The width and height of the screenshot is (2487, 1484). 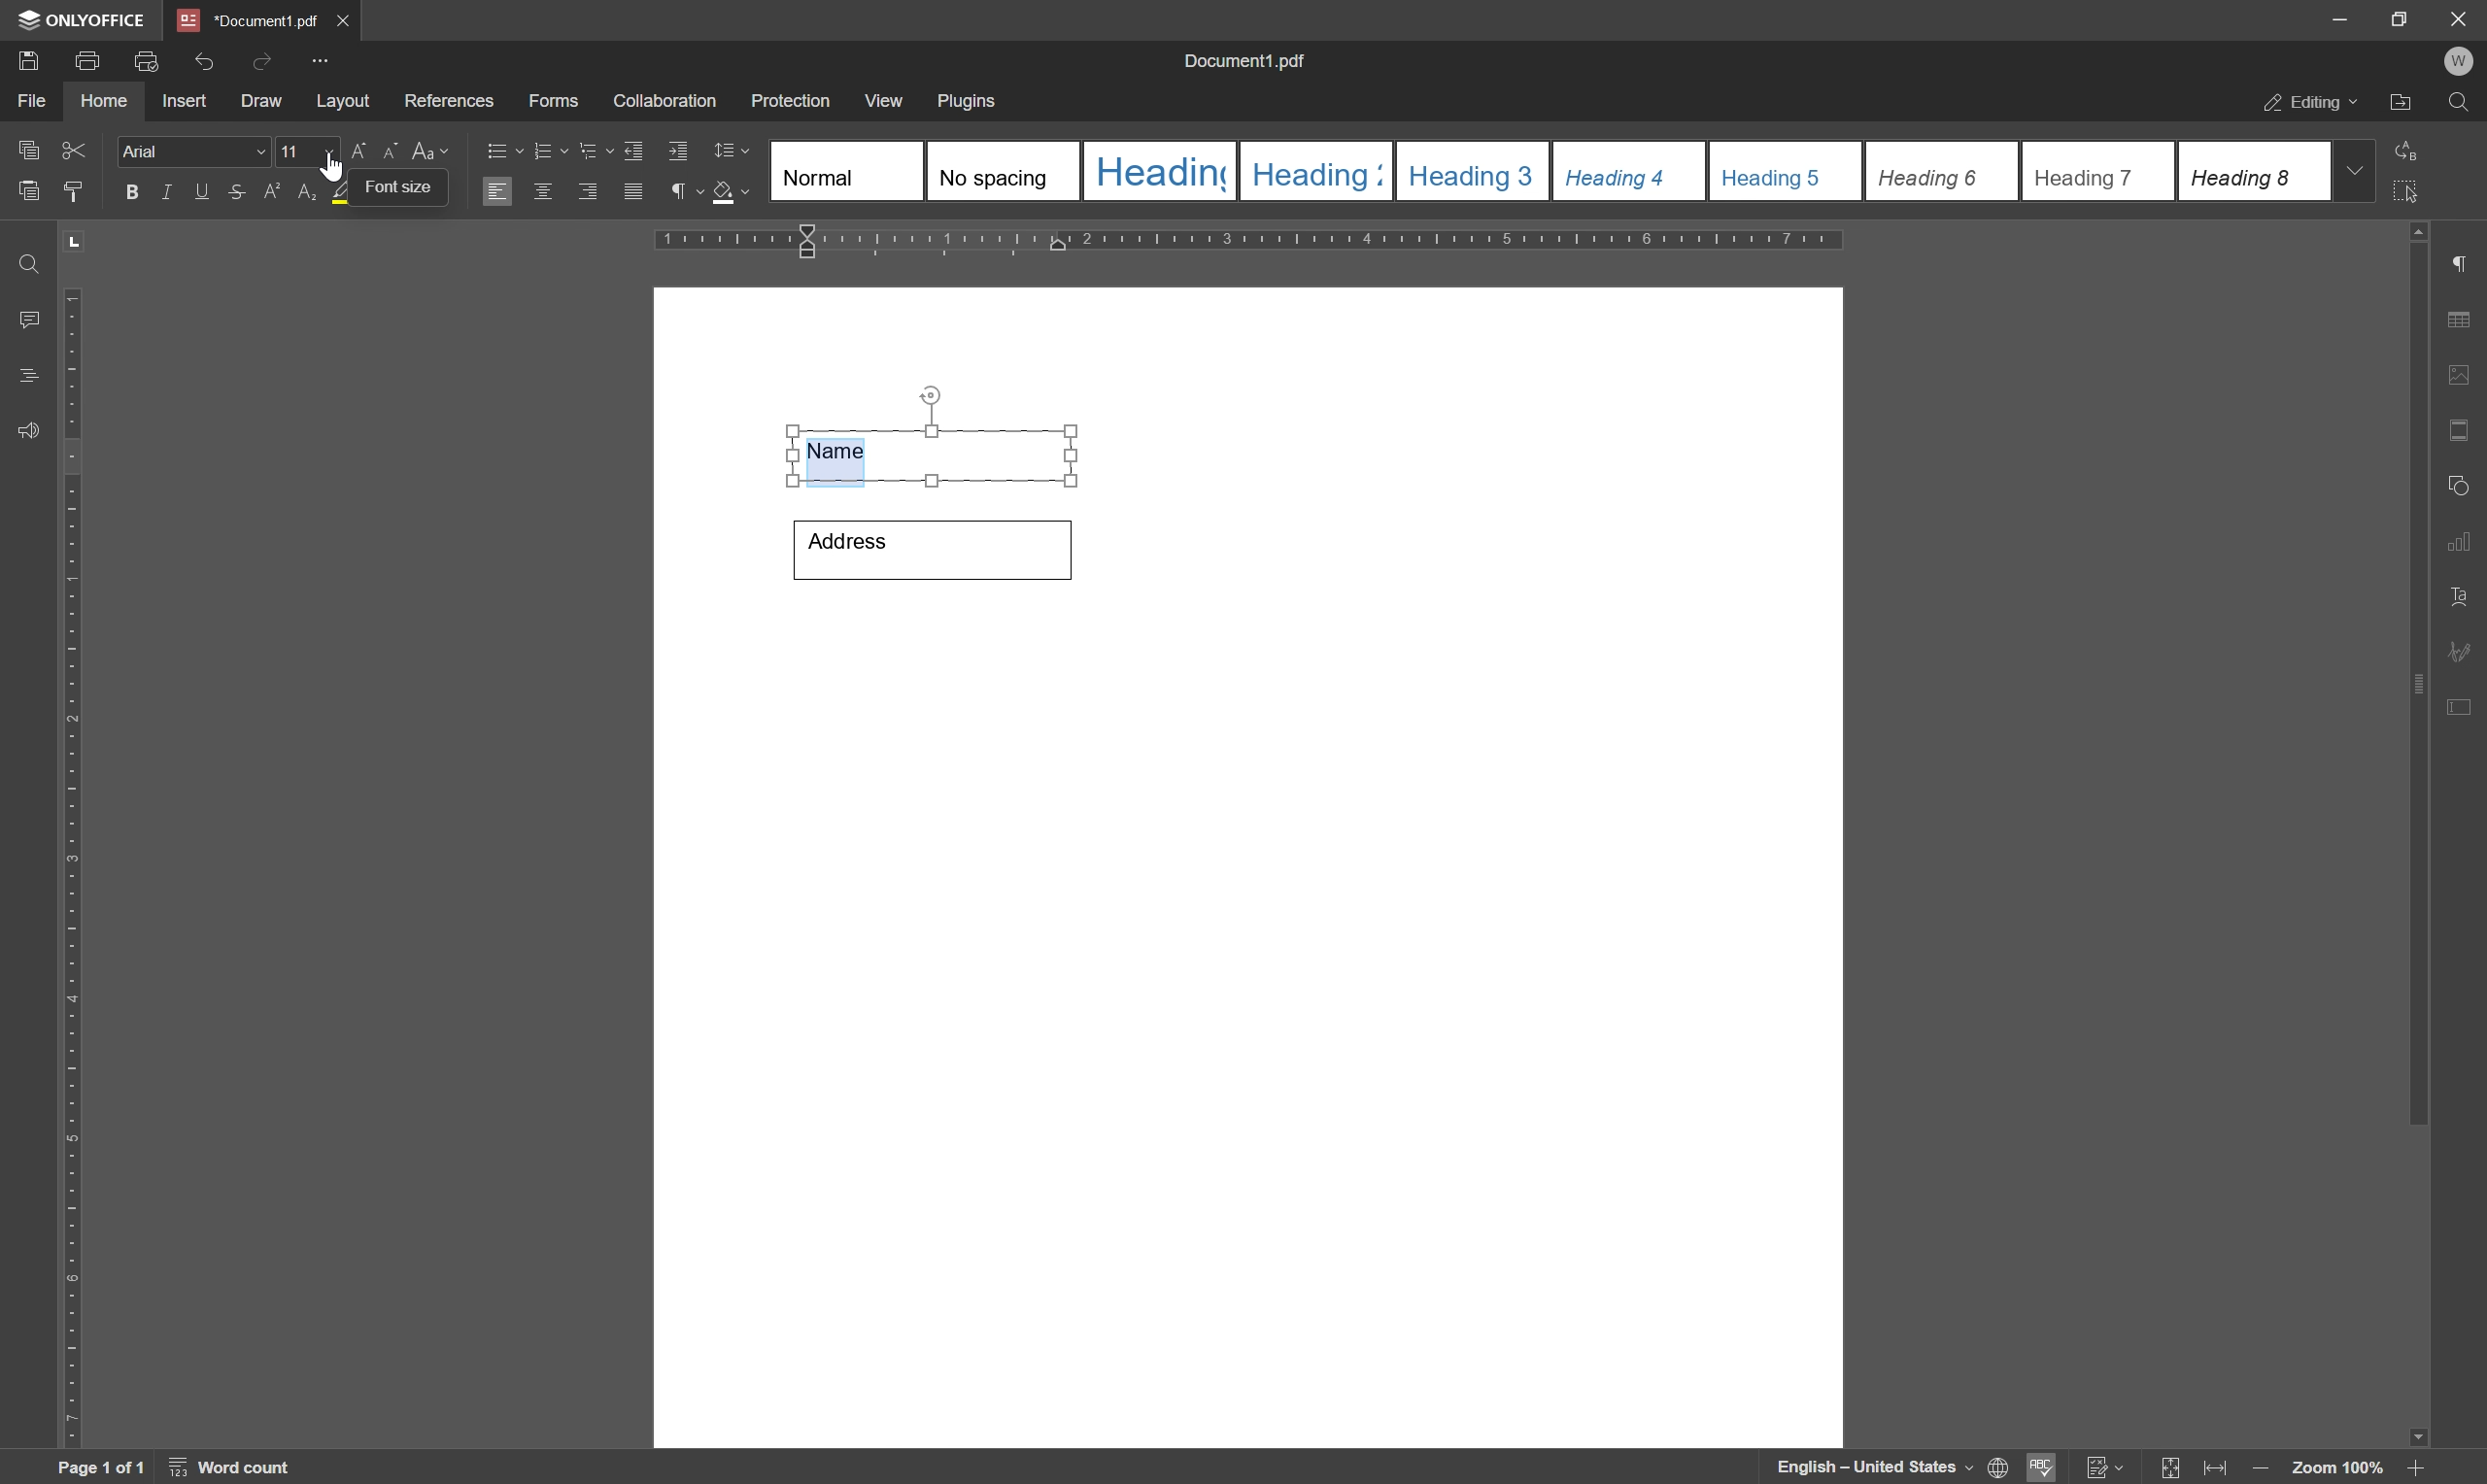 What do you see at coordinates (543, 190) in the screenshot?
I see `Align center` at bounding box center [543, 190].